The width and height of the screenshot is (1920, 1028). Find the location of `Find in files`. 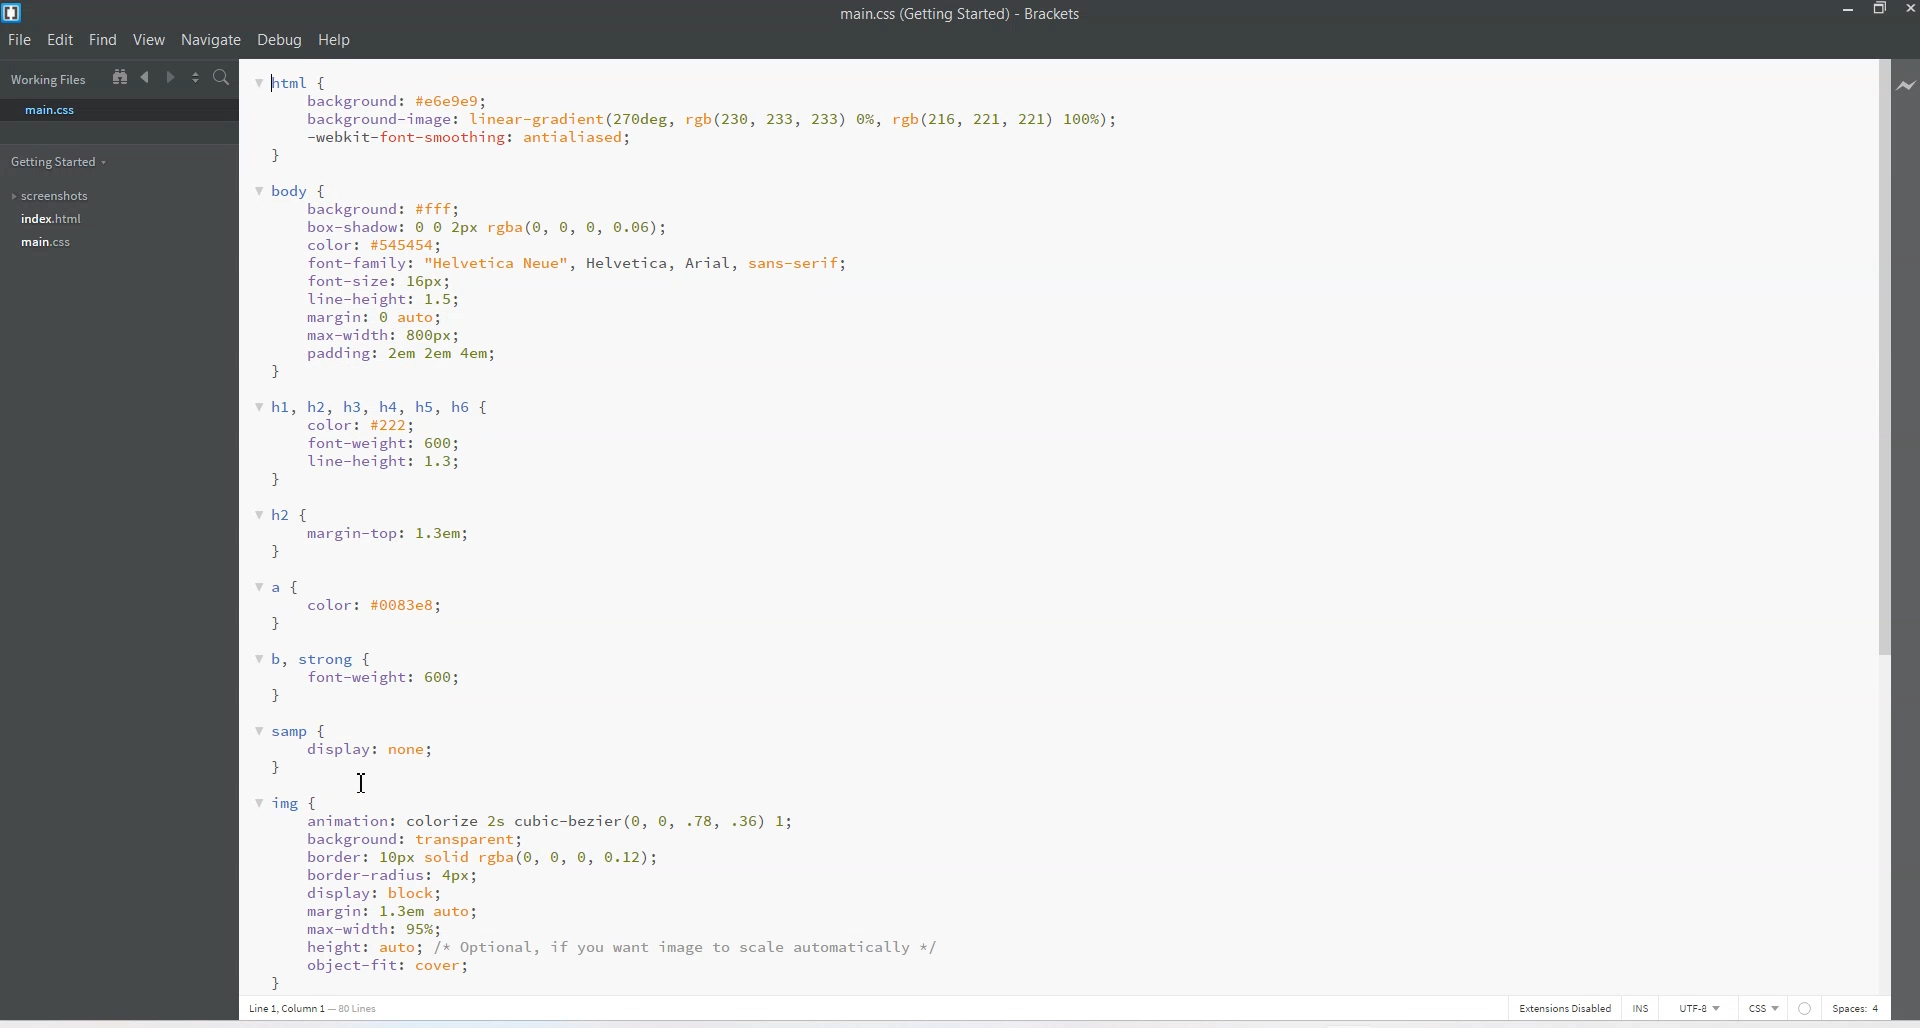

Find in files is located at coordinates (224, 78).